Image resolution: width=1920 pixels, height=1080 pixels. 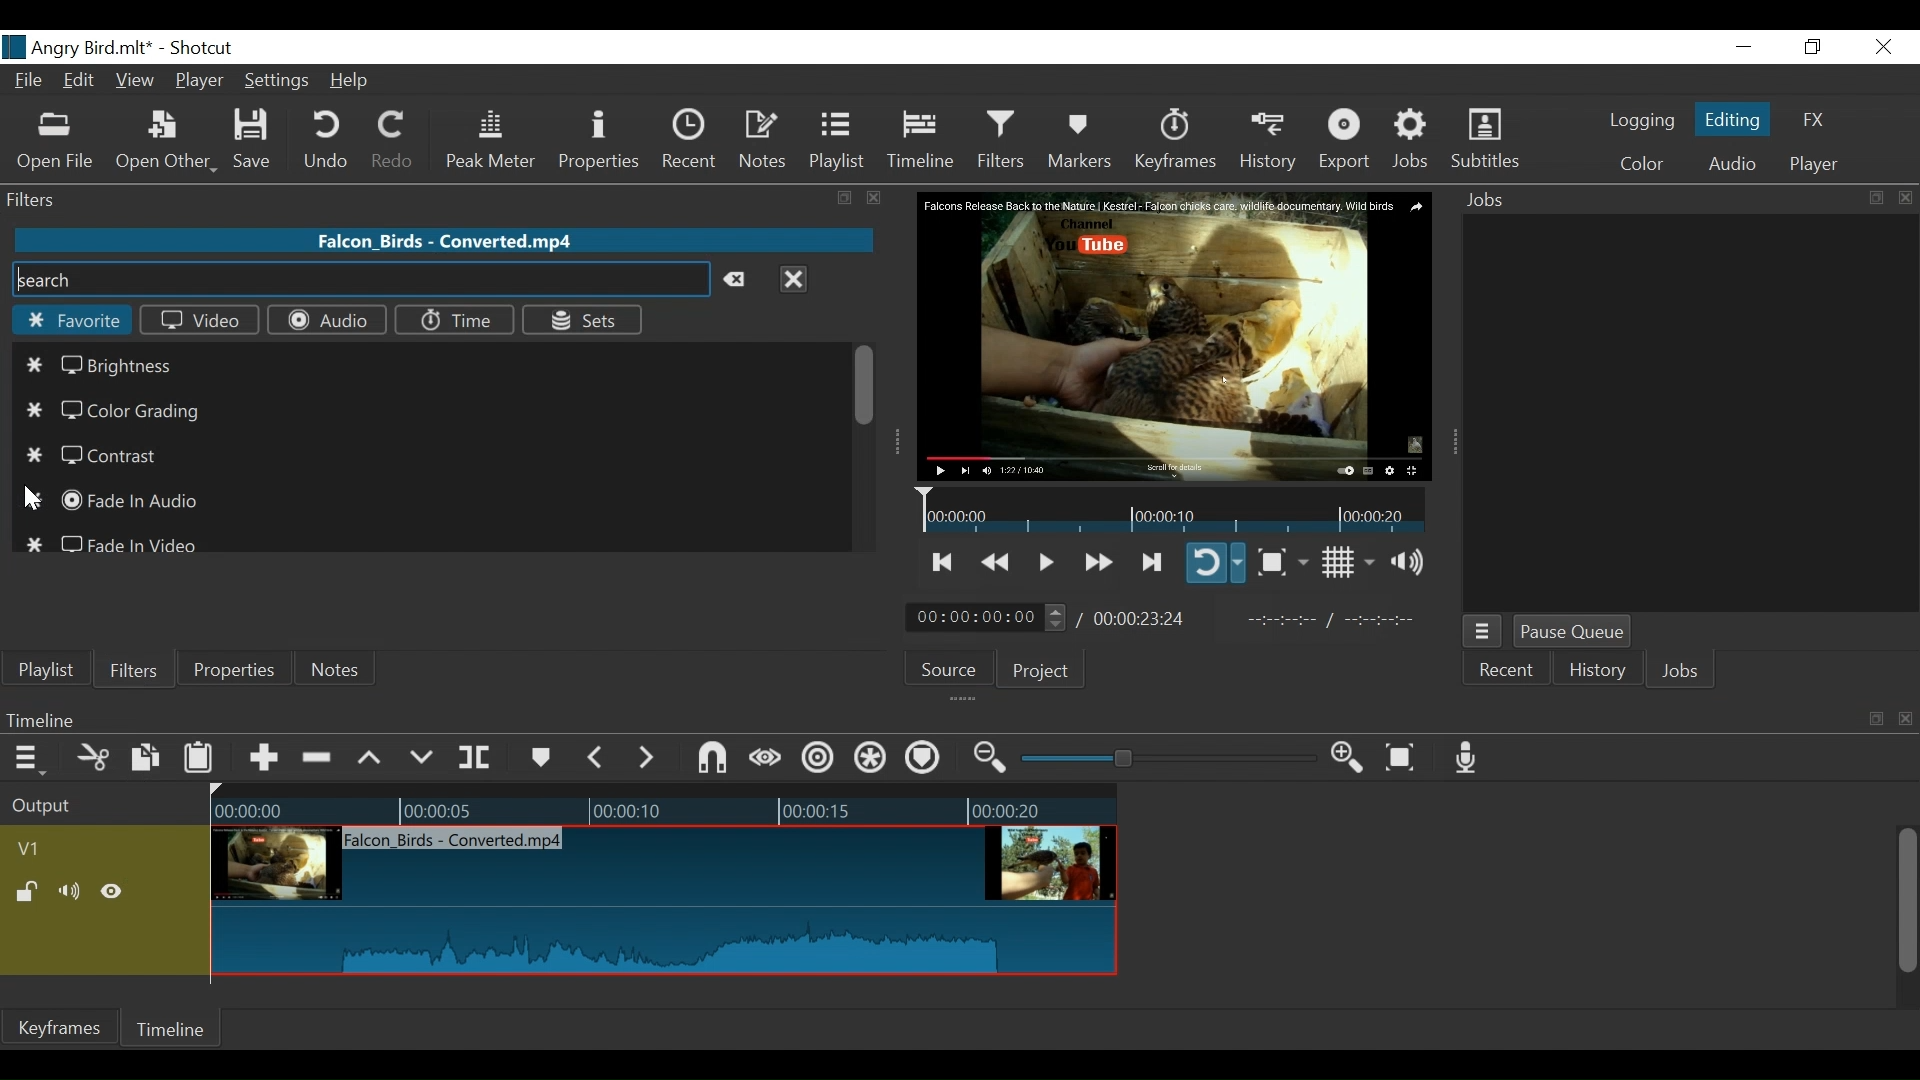 What do you see at coordinates (447, 239) in the screenshot?
I see `File Name` at bounding box center [447, 239].